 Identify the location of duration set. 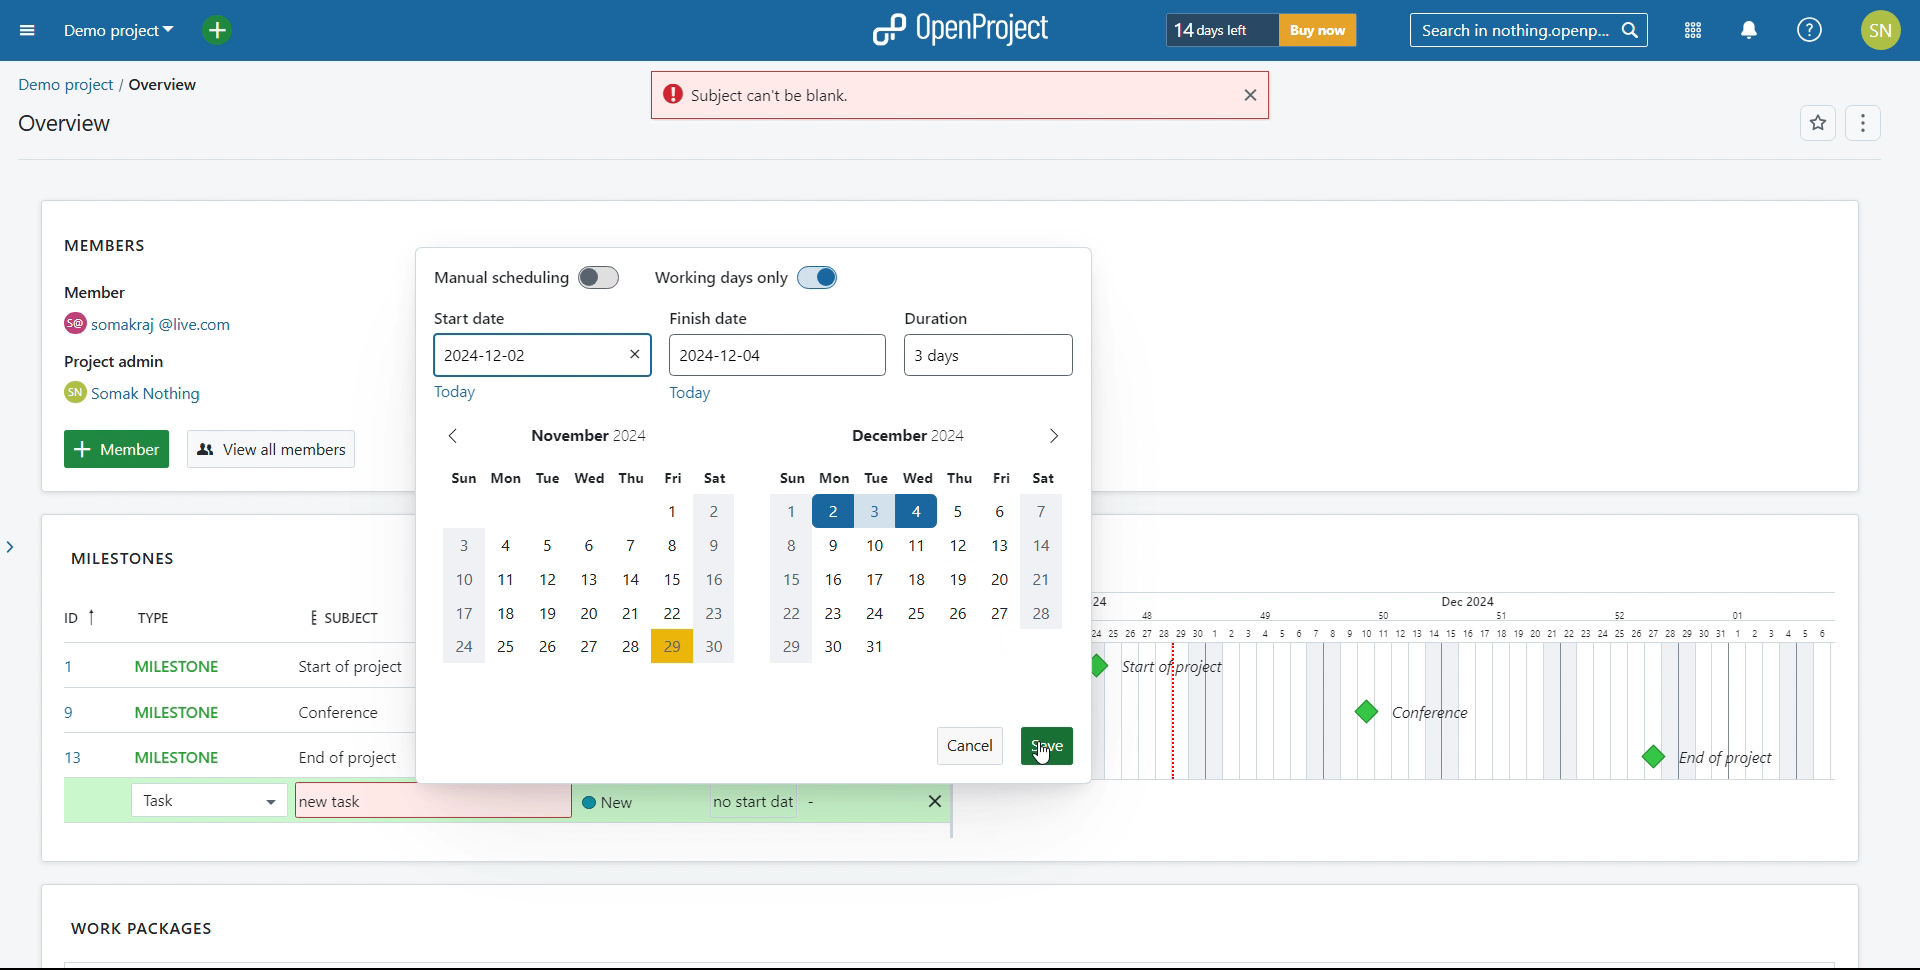
(988, 354).